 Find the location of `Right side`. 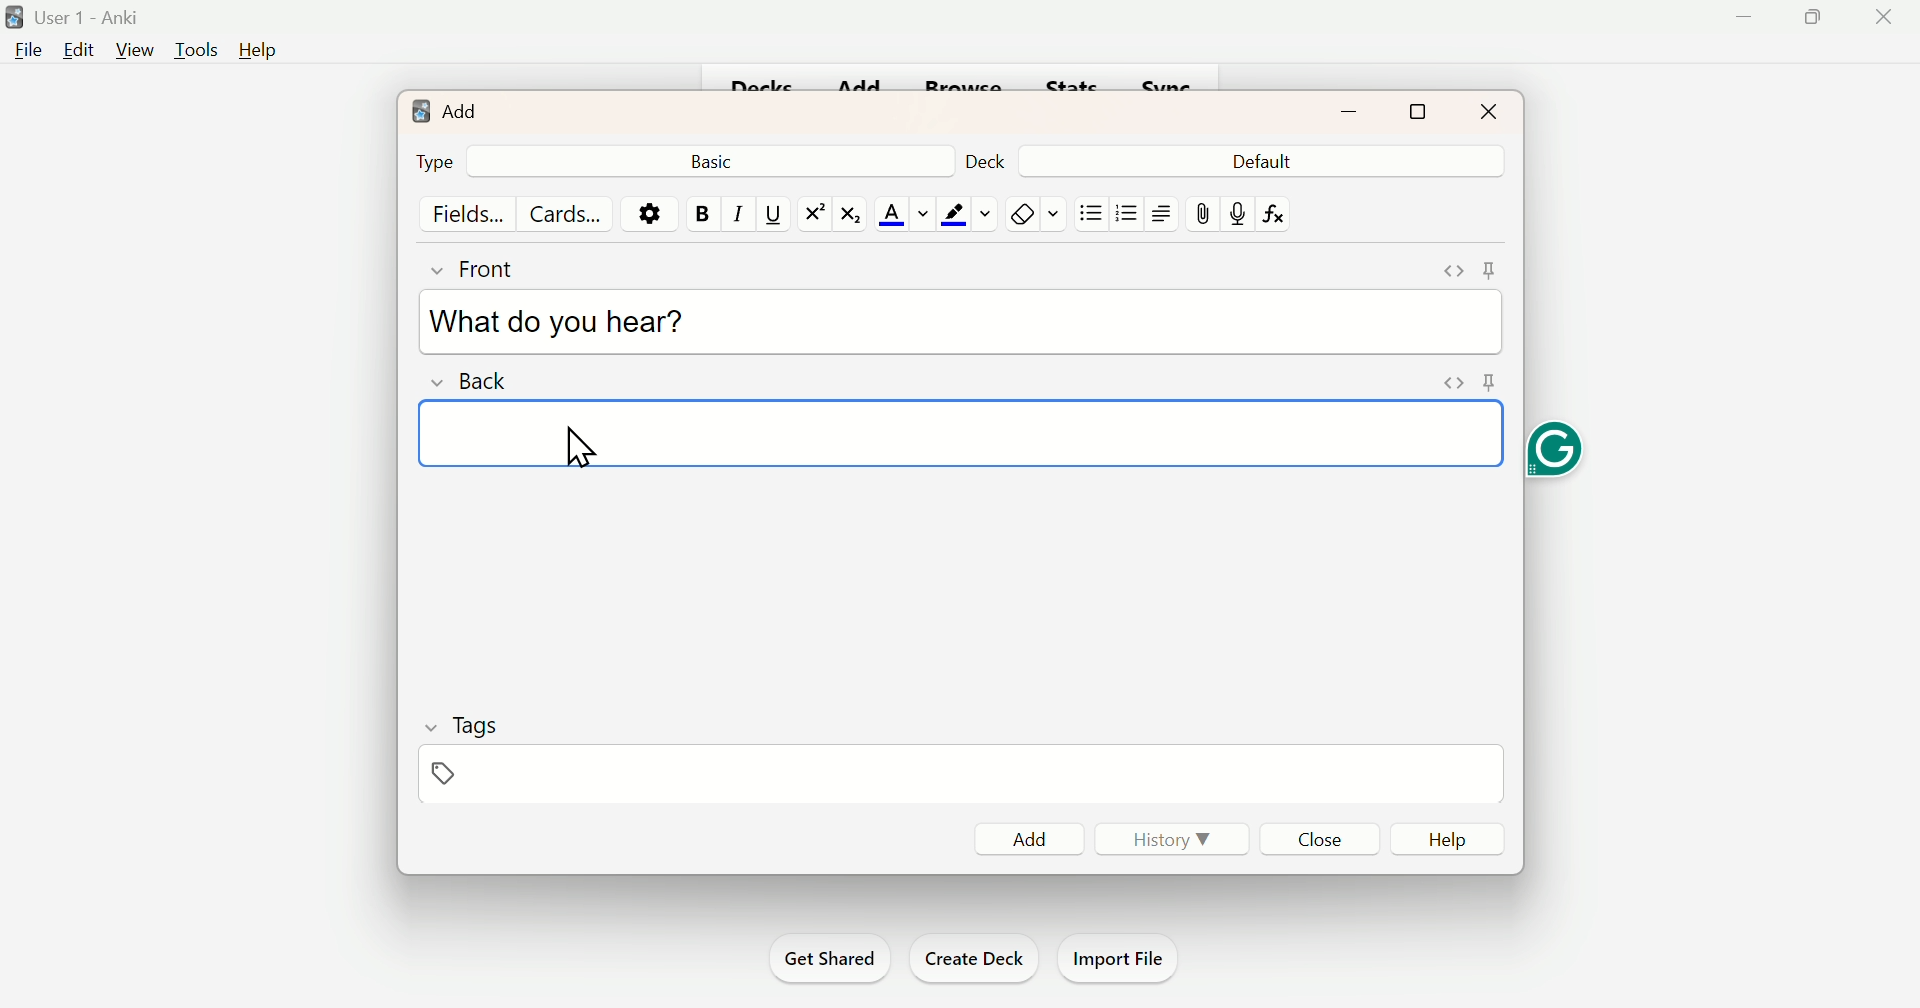

Right side is located at coordinates (1161, 213).